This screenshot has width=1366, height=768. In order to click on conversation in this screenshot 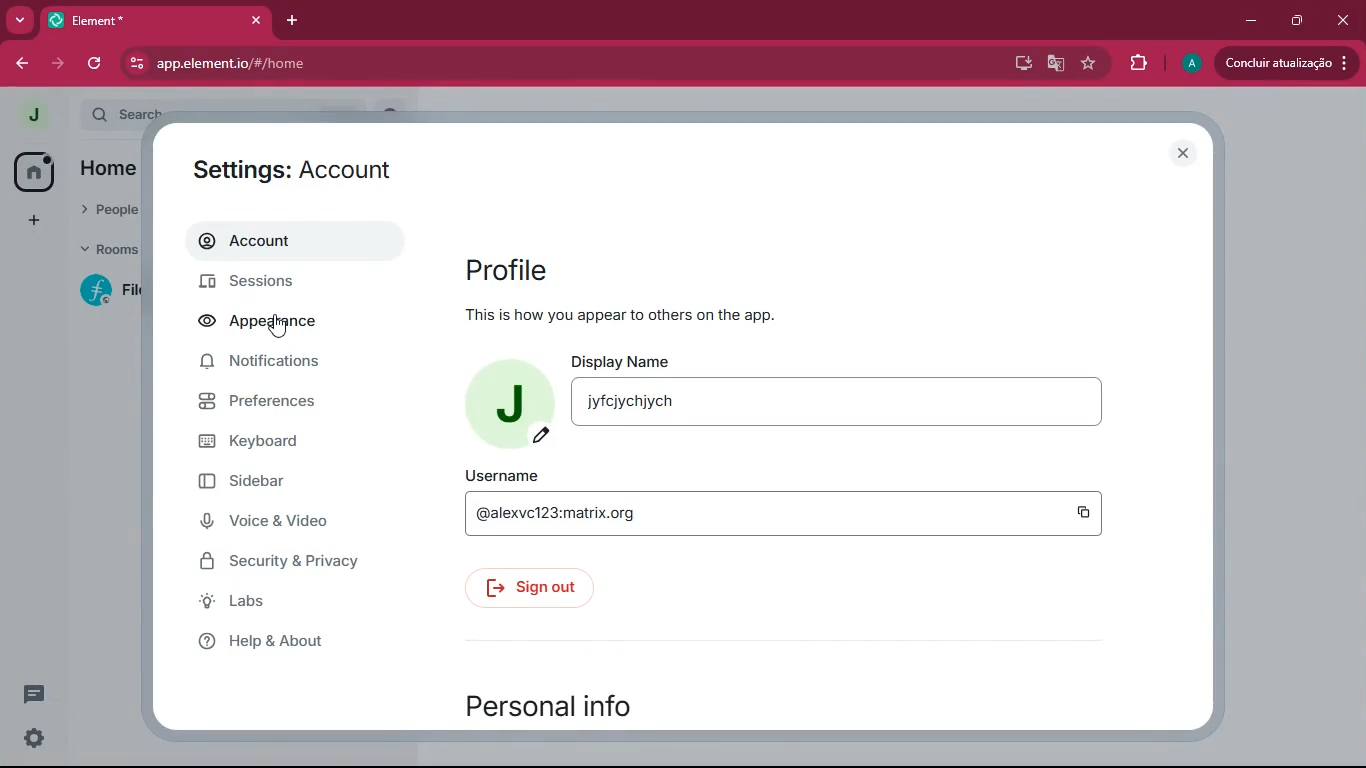, I will do `click(32, 693)`.